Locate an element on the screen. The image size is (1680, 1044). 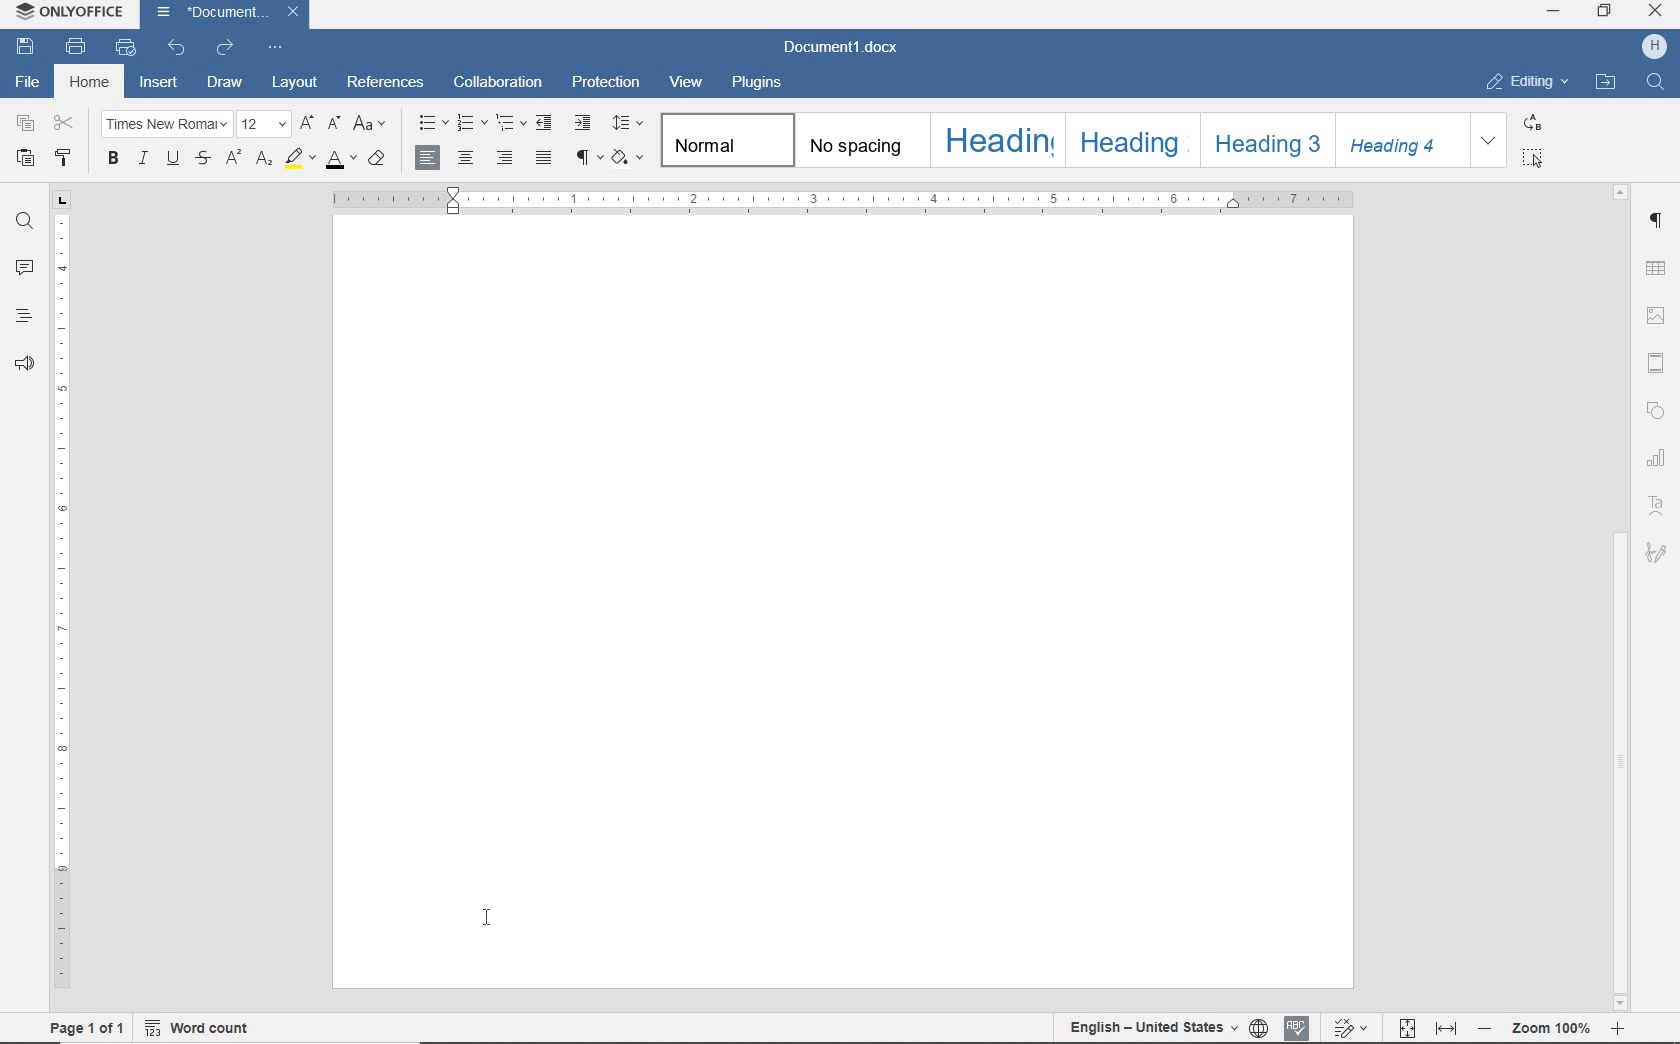
numbering is located at coordinates (473, 125).